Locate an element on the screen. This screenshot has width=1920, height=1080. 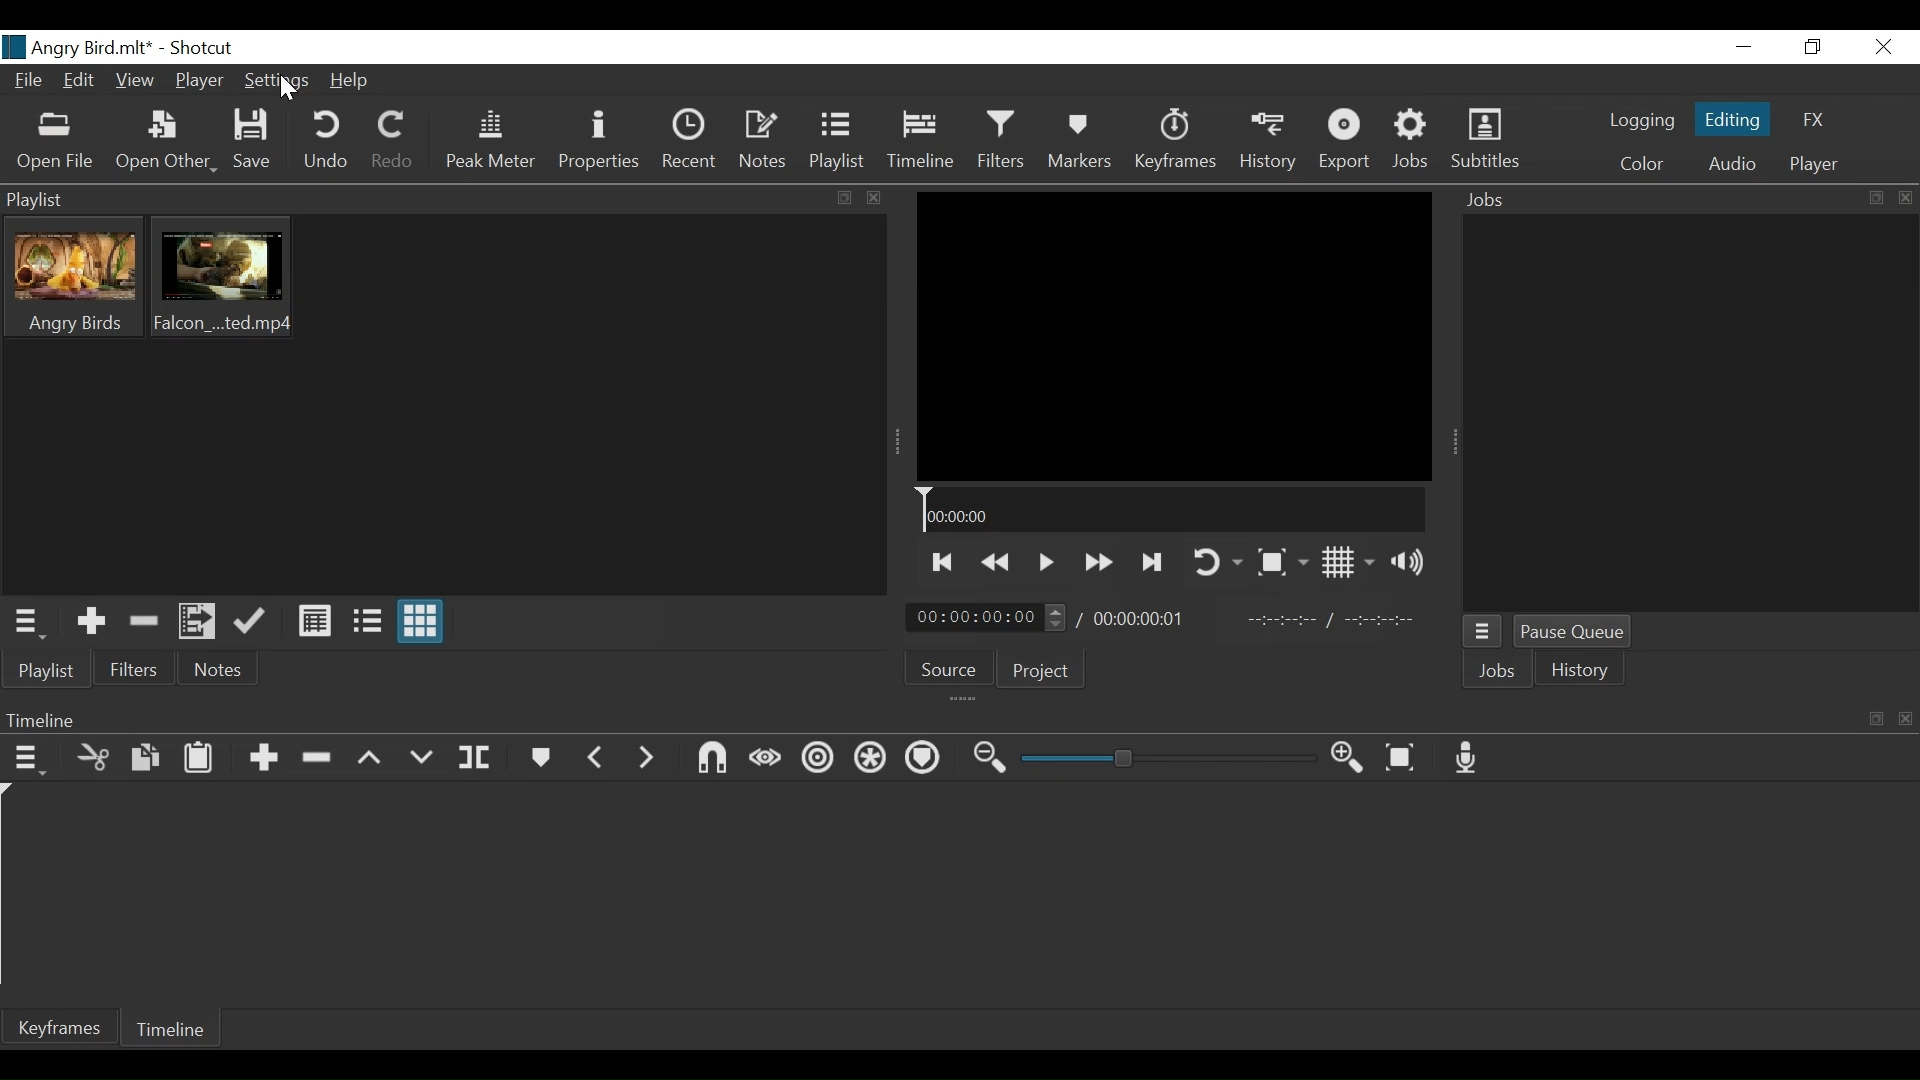
Jobs Menu is located at coordinates (1481, 632).